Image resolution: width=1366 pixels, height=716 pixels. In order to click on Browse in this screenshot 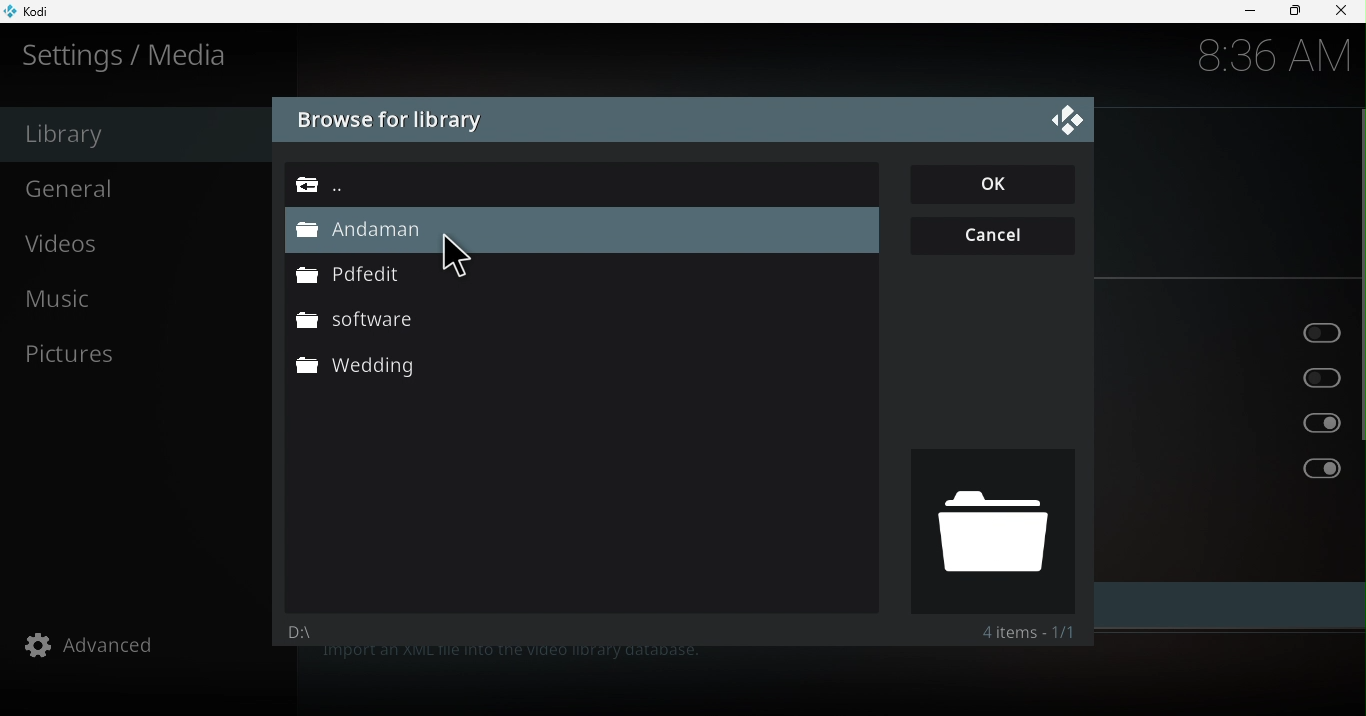, I will do `click(491, 181)`.